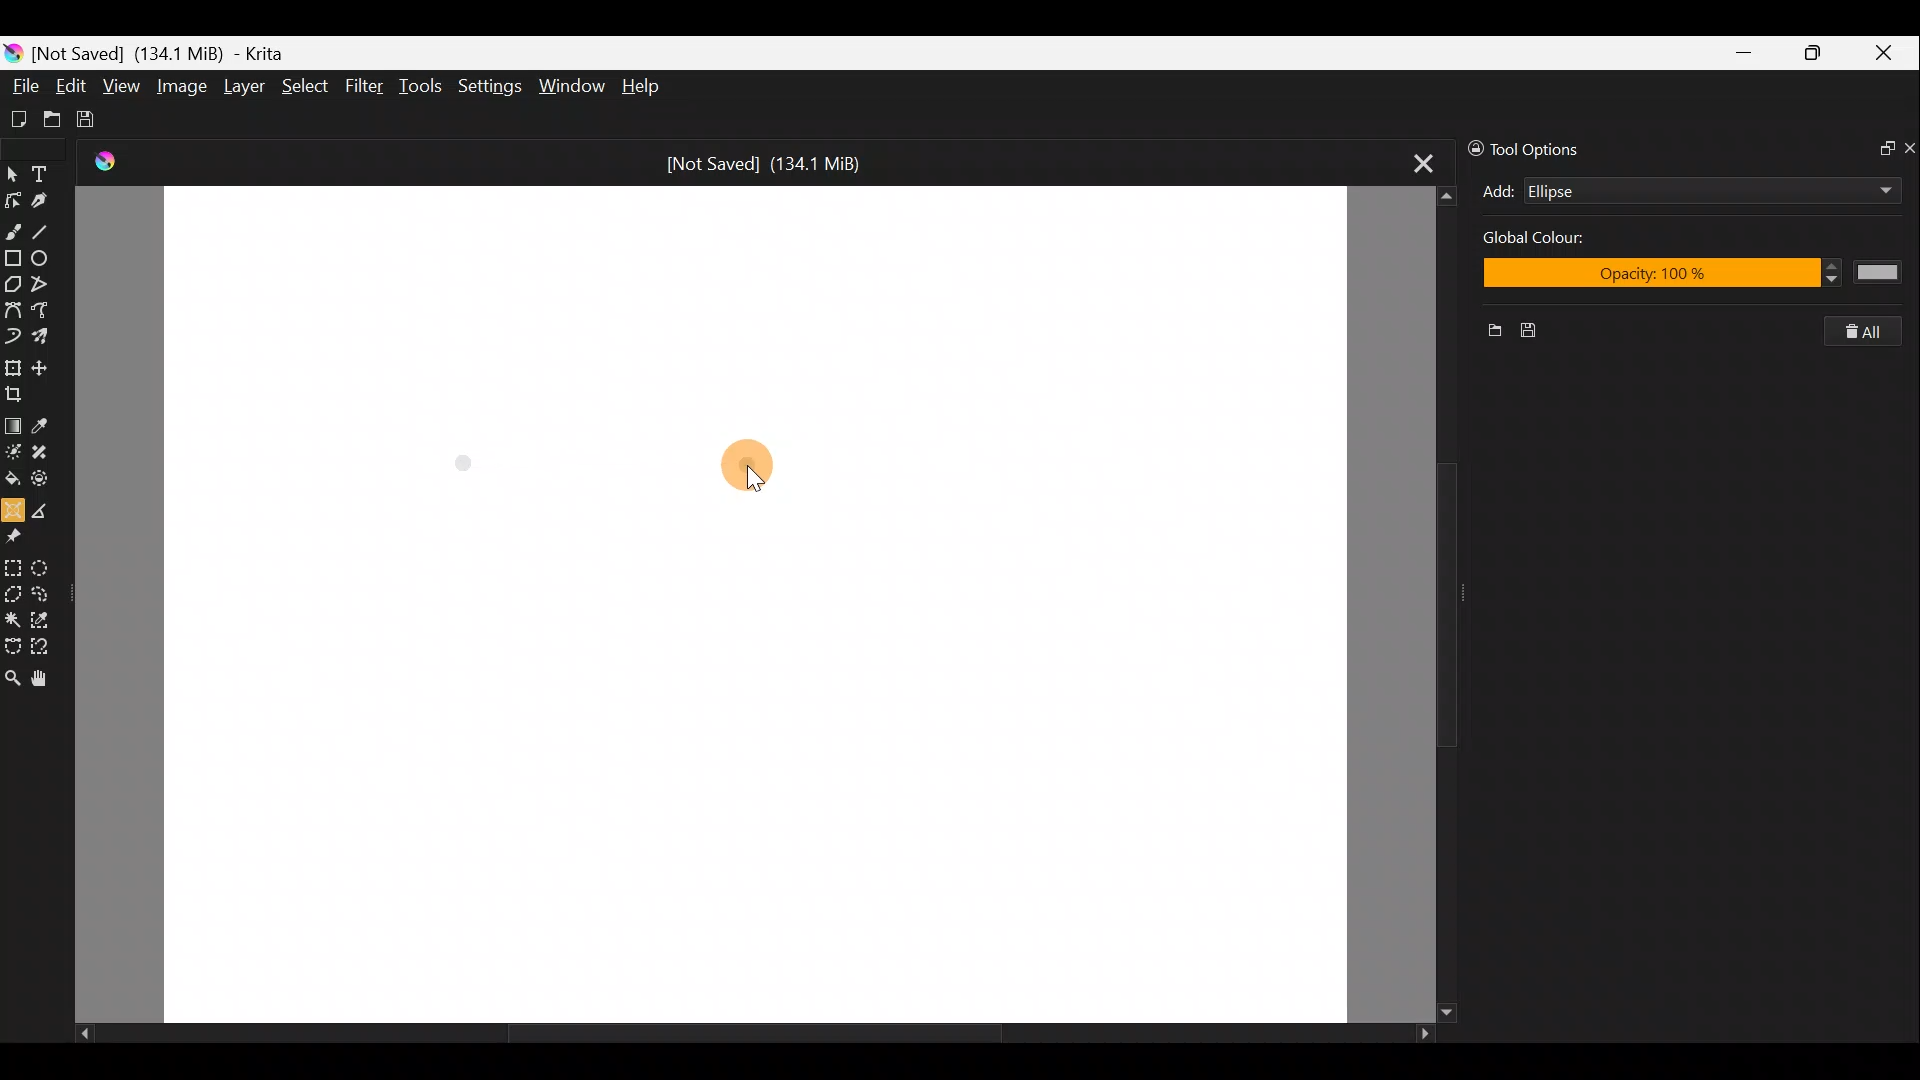 The image size is (1920, 1080). Describe the element at coordinates (12, 677) in the screenshot. I see `Zoom tool` at that location.